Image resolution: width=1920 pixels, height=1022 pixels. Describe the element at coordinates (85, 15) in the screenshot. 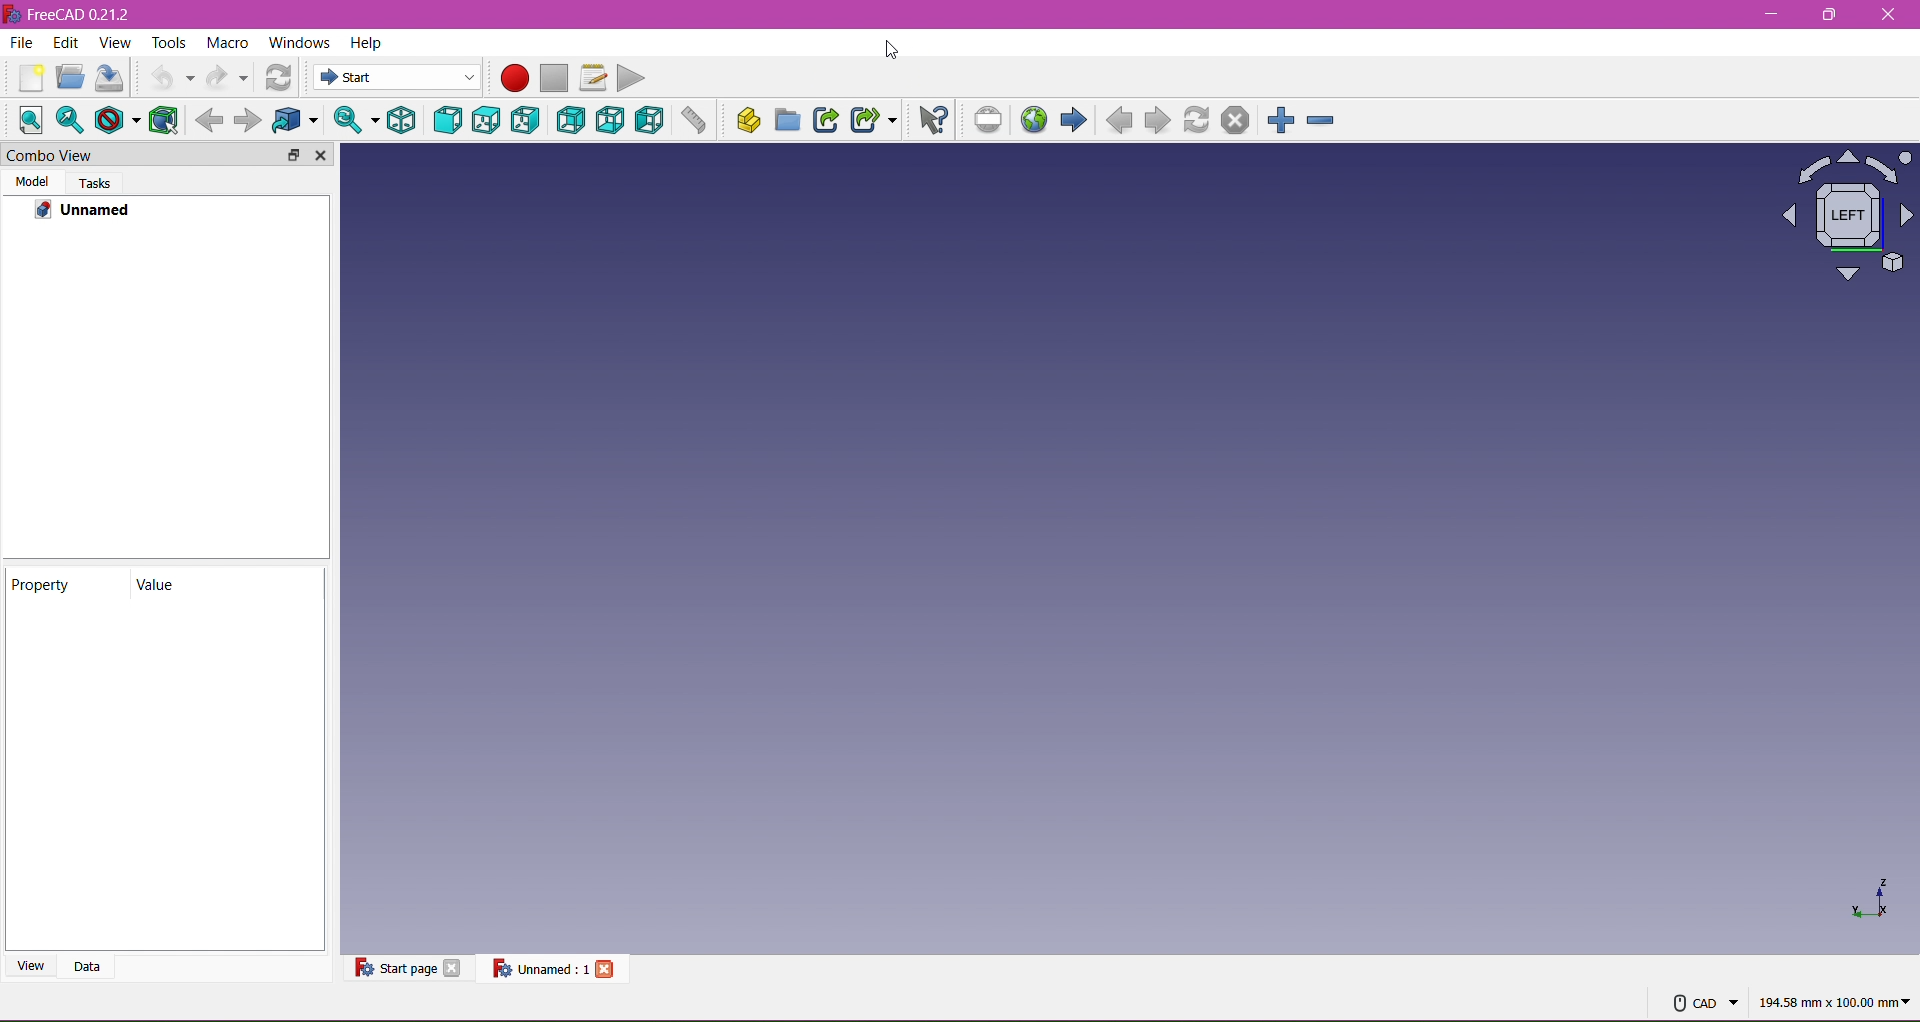

I see `freecad021.2` at that location.